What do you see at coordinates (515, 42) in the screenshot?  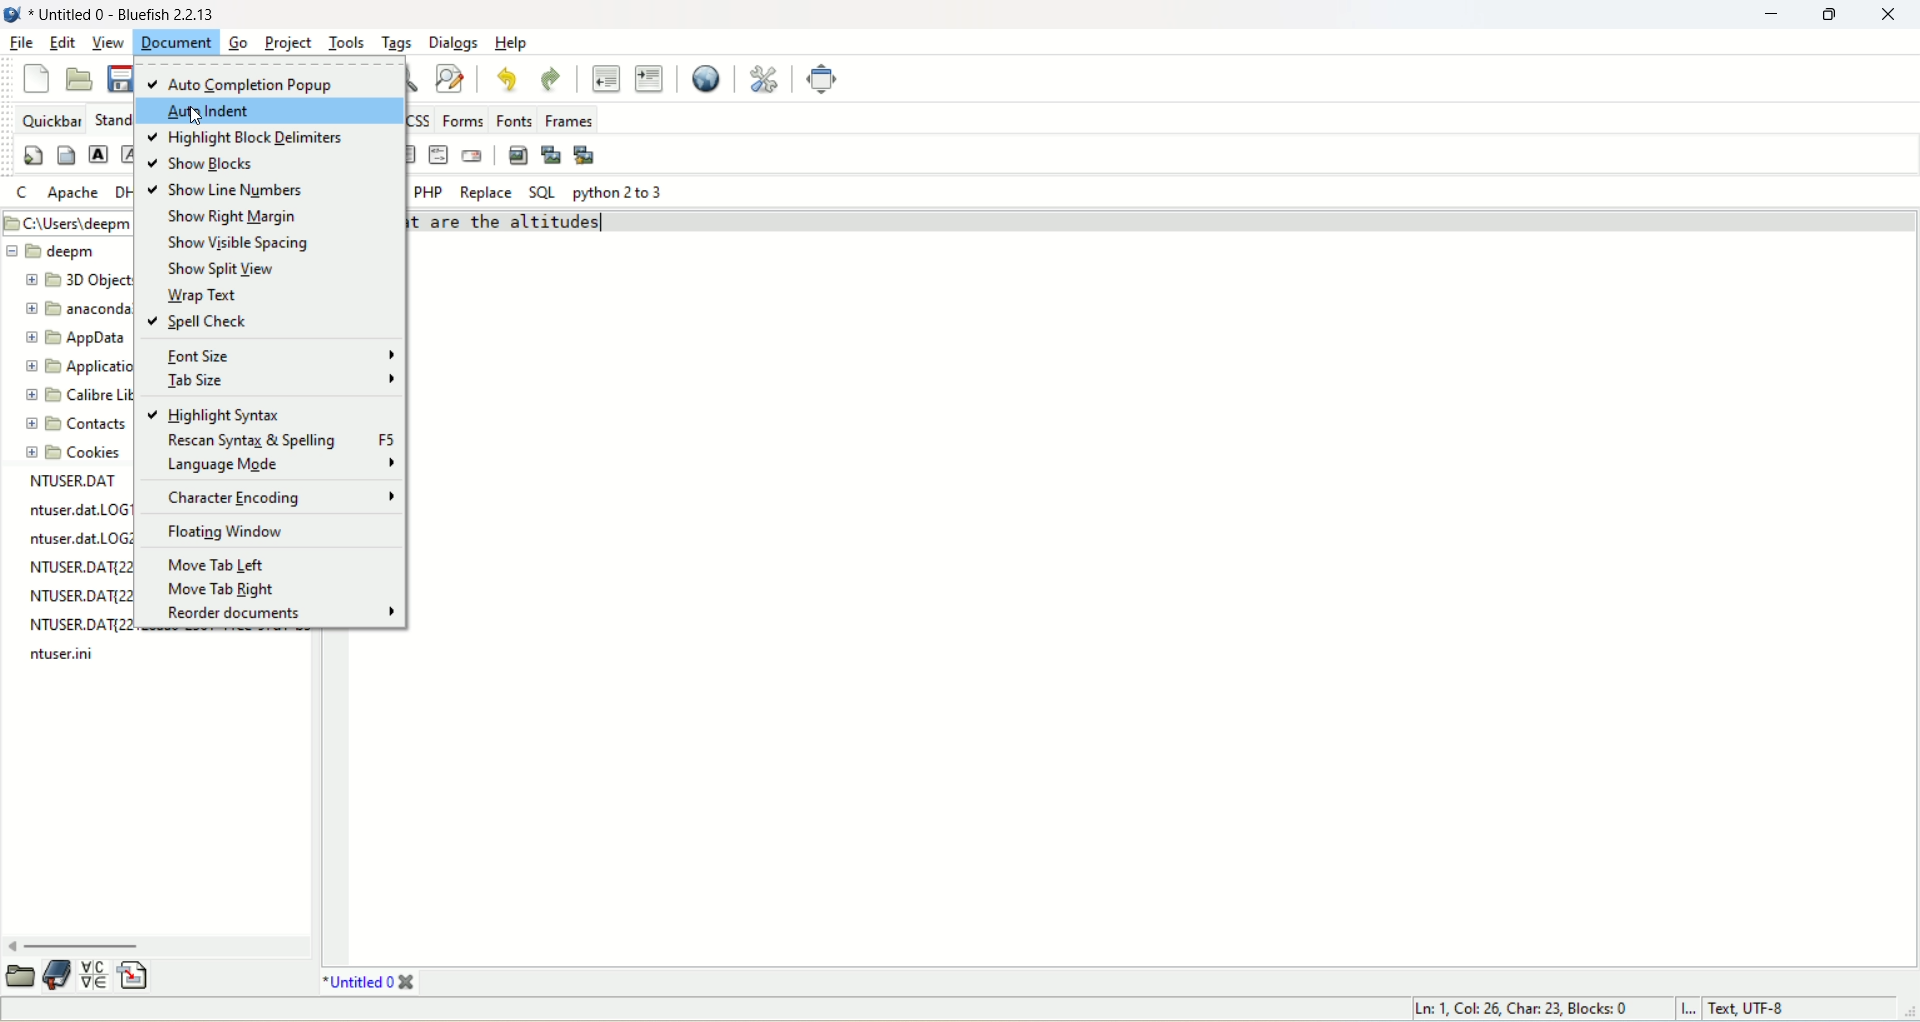 I see `help` at bounding box center [515, 42].